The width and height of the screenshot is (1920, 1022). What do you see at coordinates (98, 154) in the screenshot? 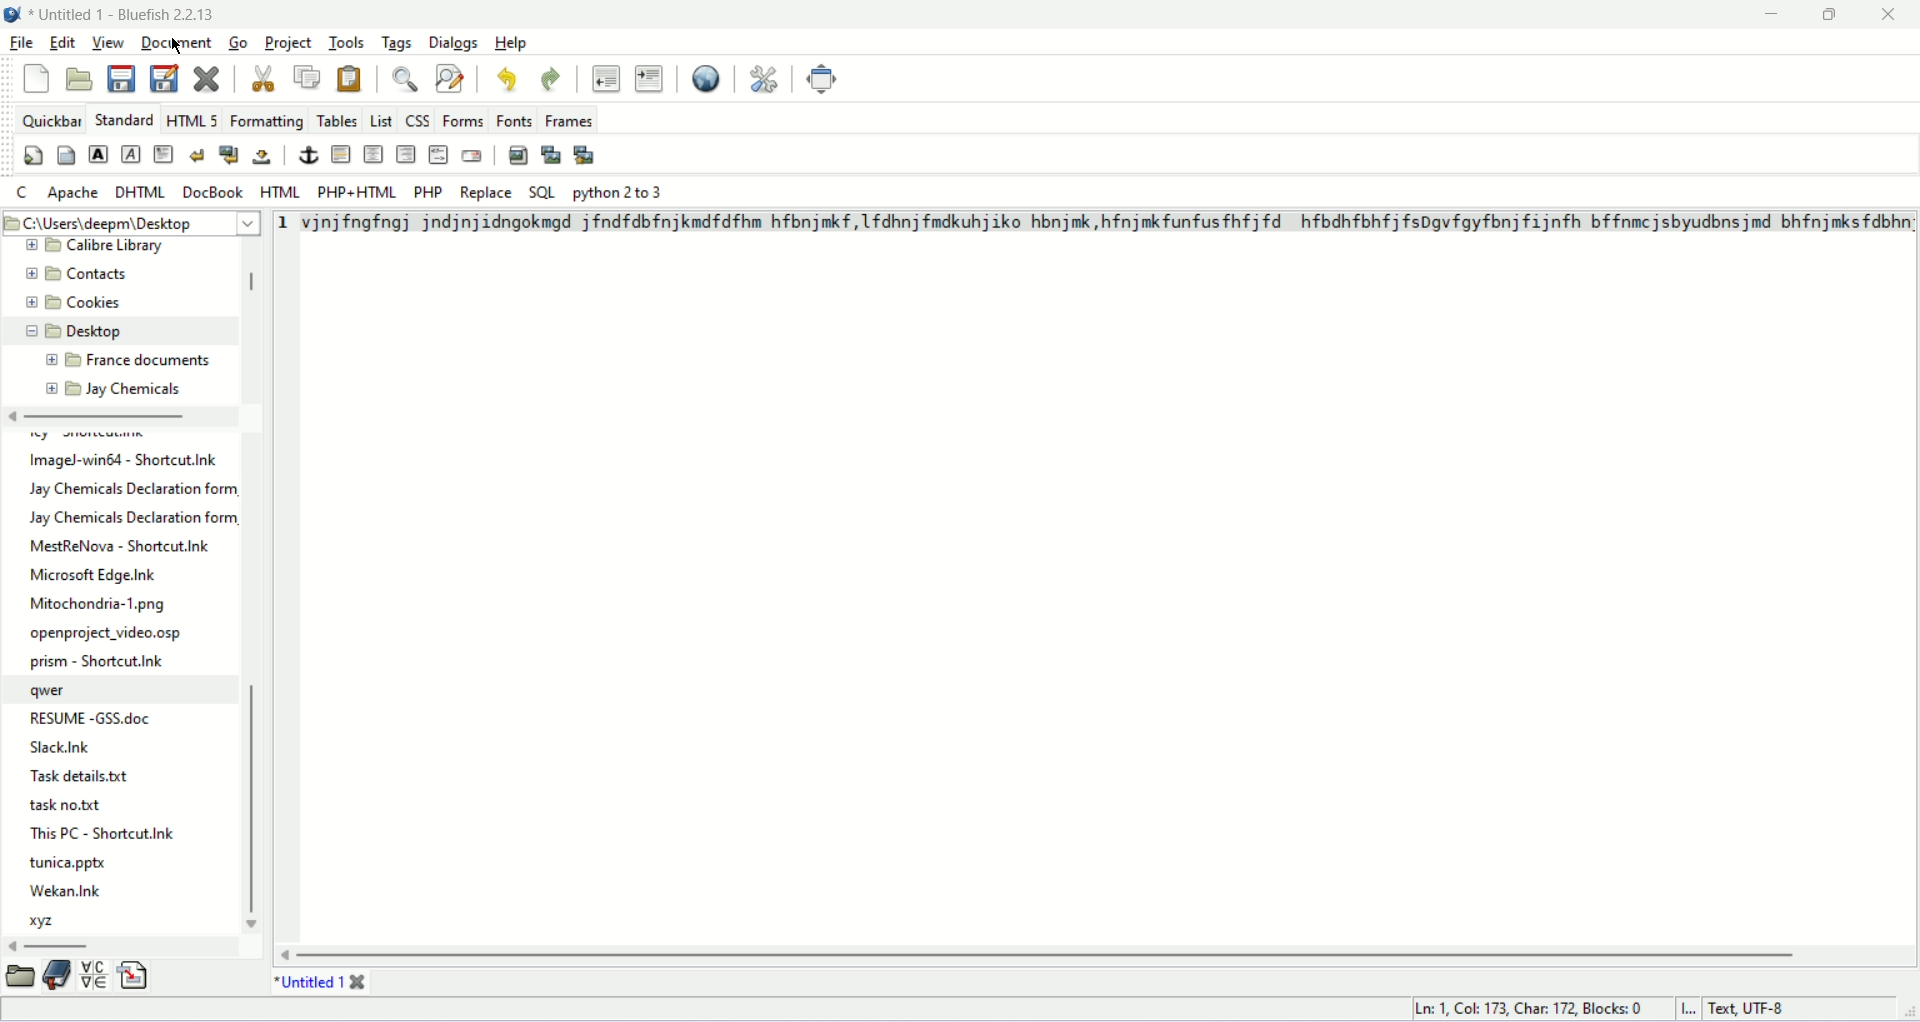
I see `strong` at bounding box center [98, 154].